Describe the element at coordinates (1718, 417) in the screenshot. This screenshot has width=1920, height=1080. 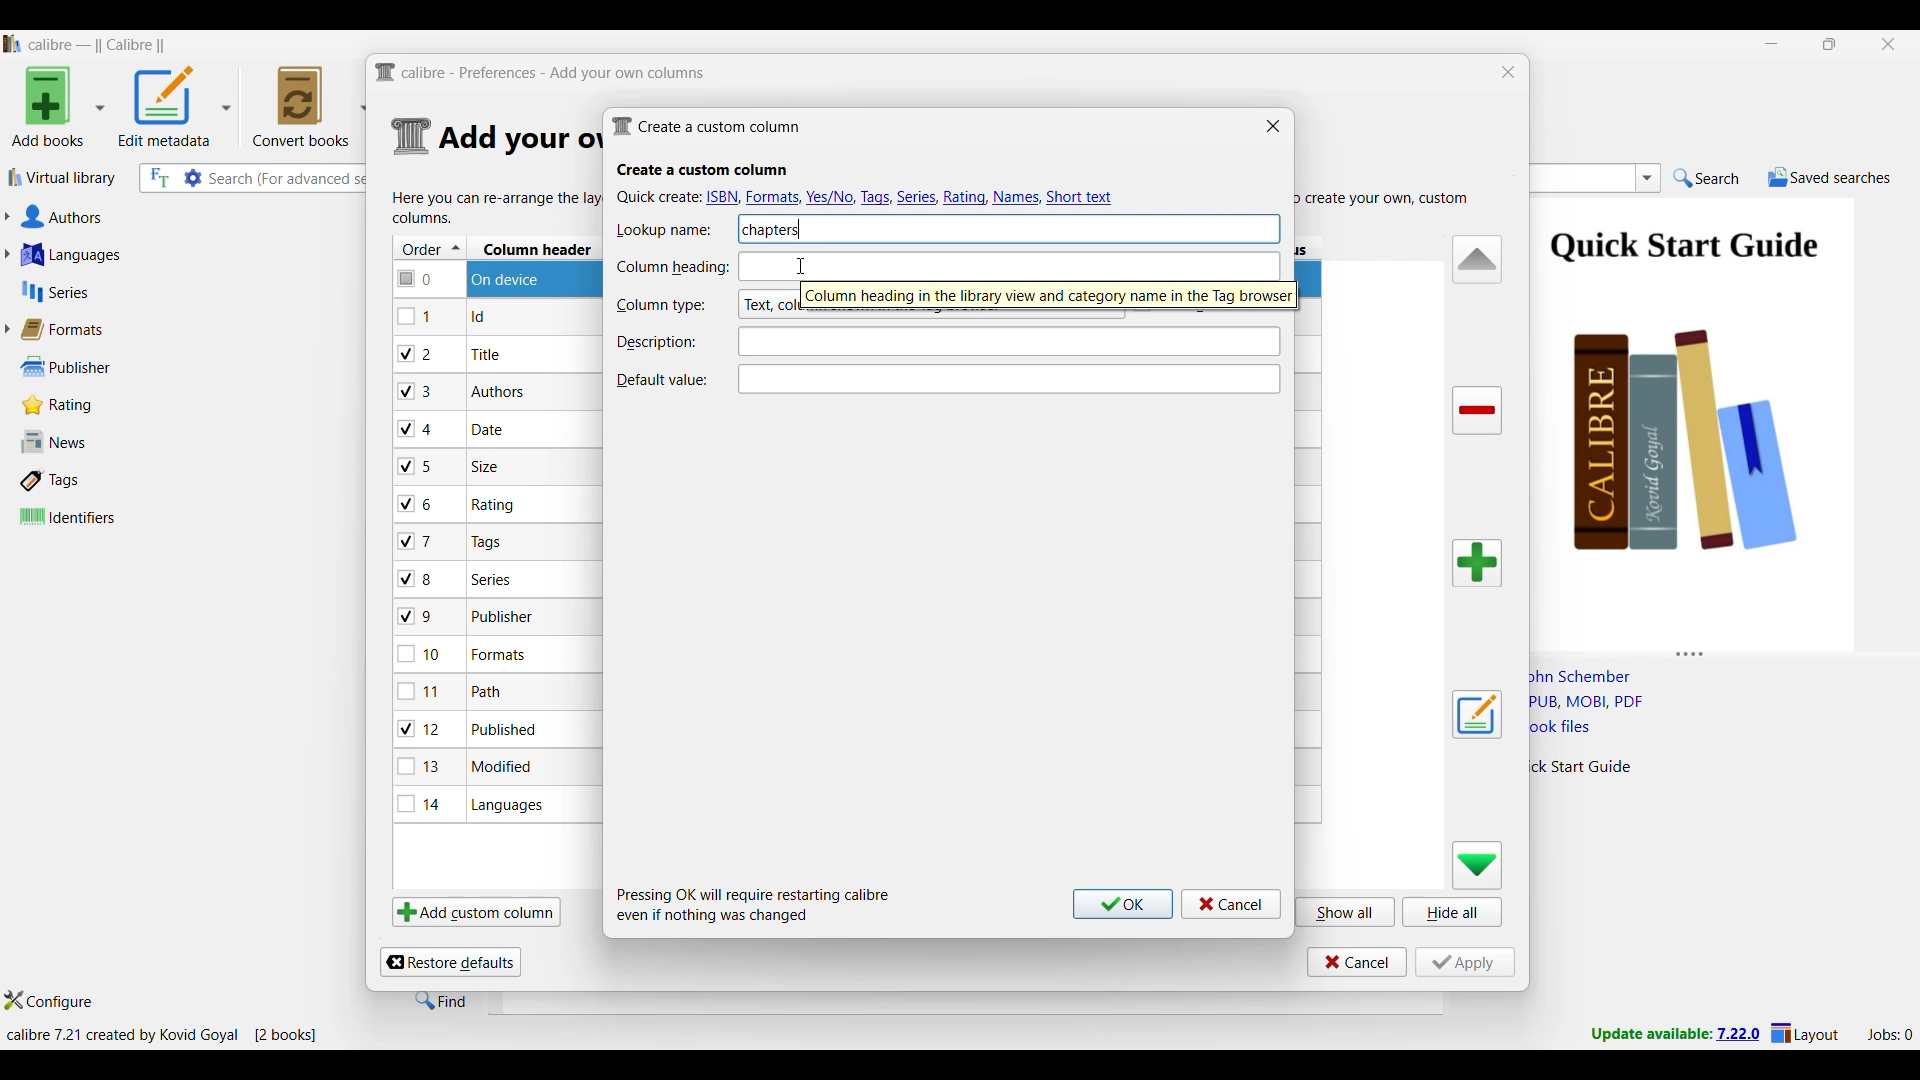
I see `Book preview` at that location.